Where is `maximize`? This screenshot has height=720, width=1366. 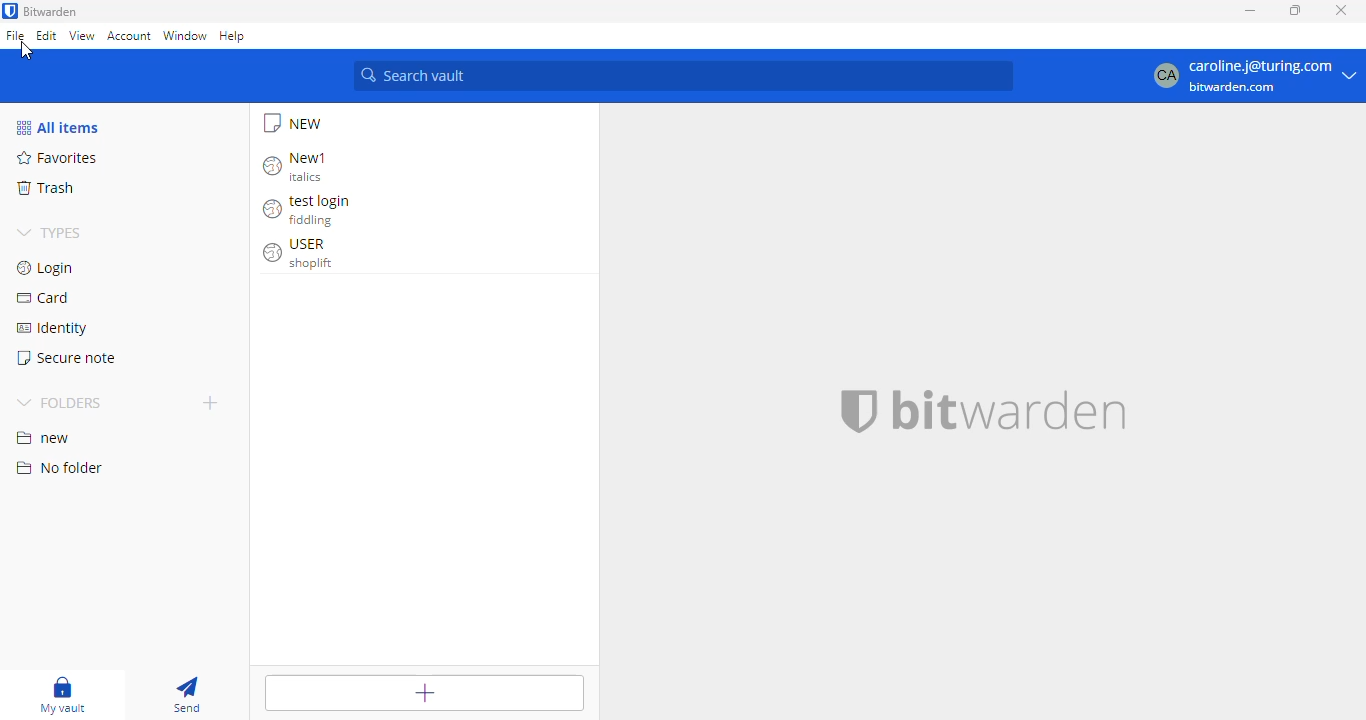 maximize is located at coordinates (1295, 11).